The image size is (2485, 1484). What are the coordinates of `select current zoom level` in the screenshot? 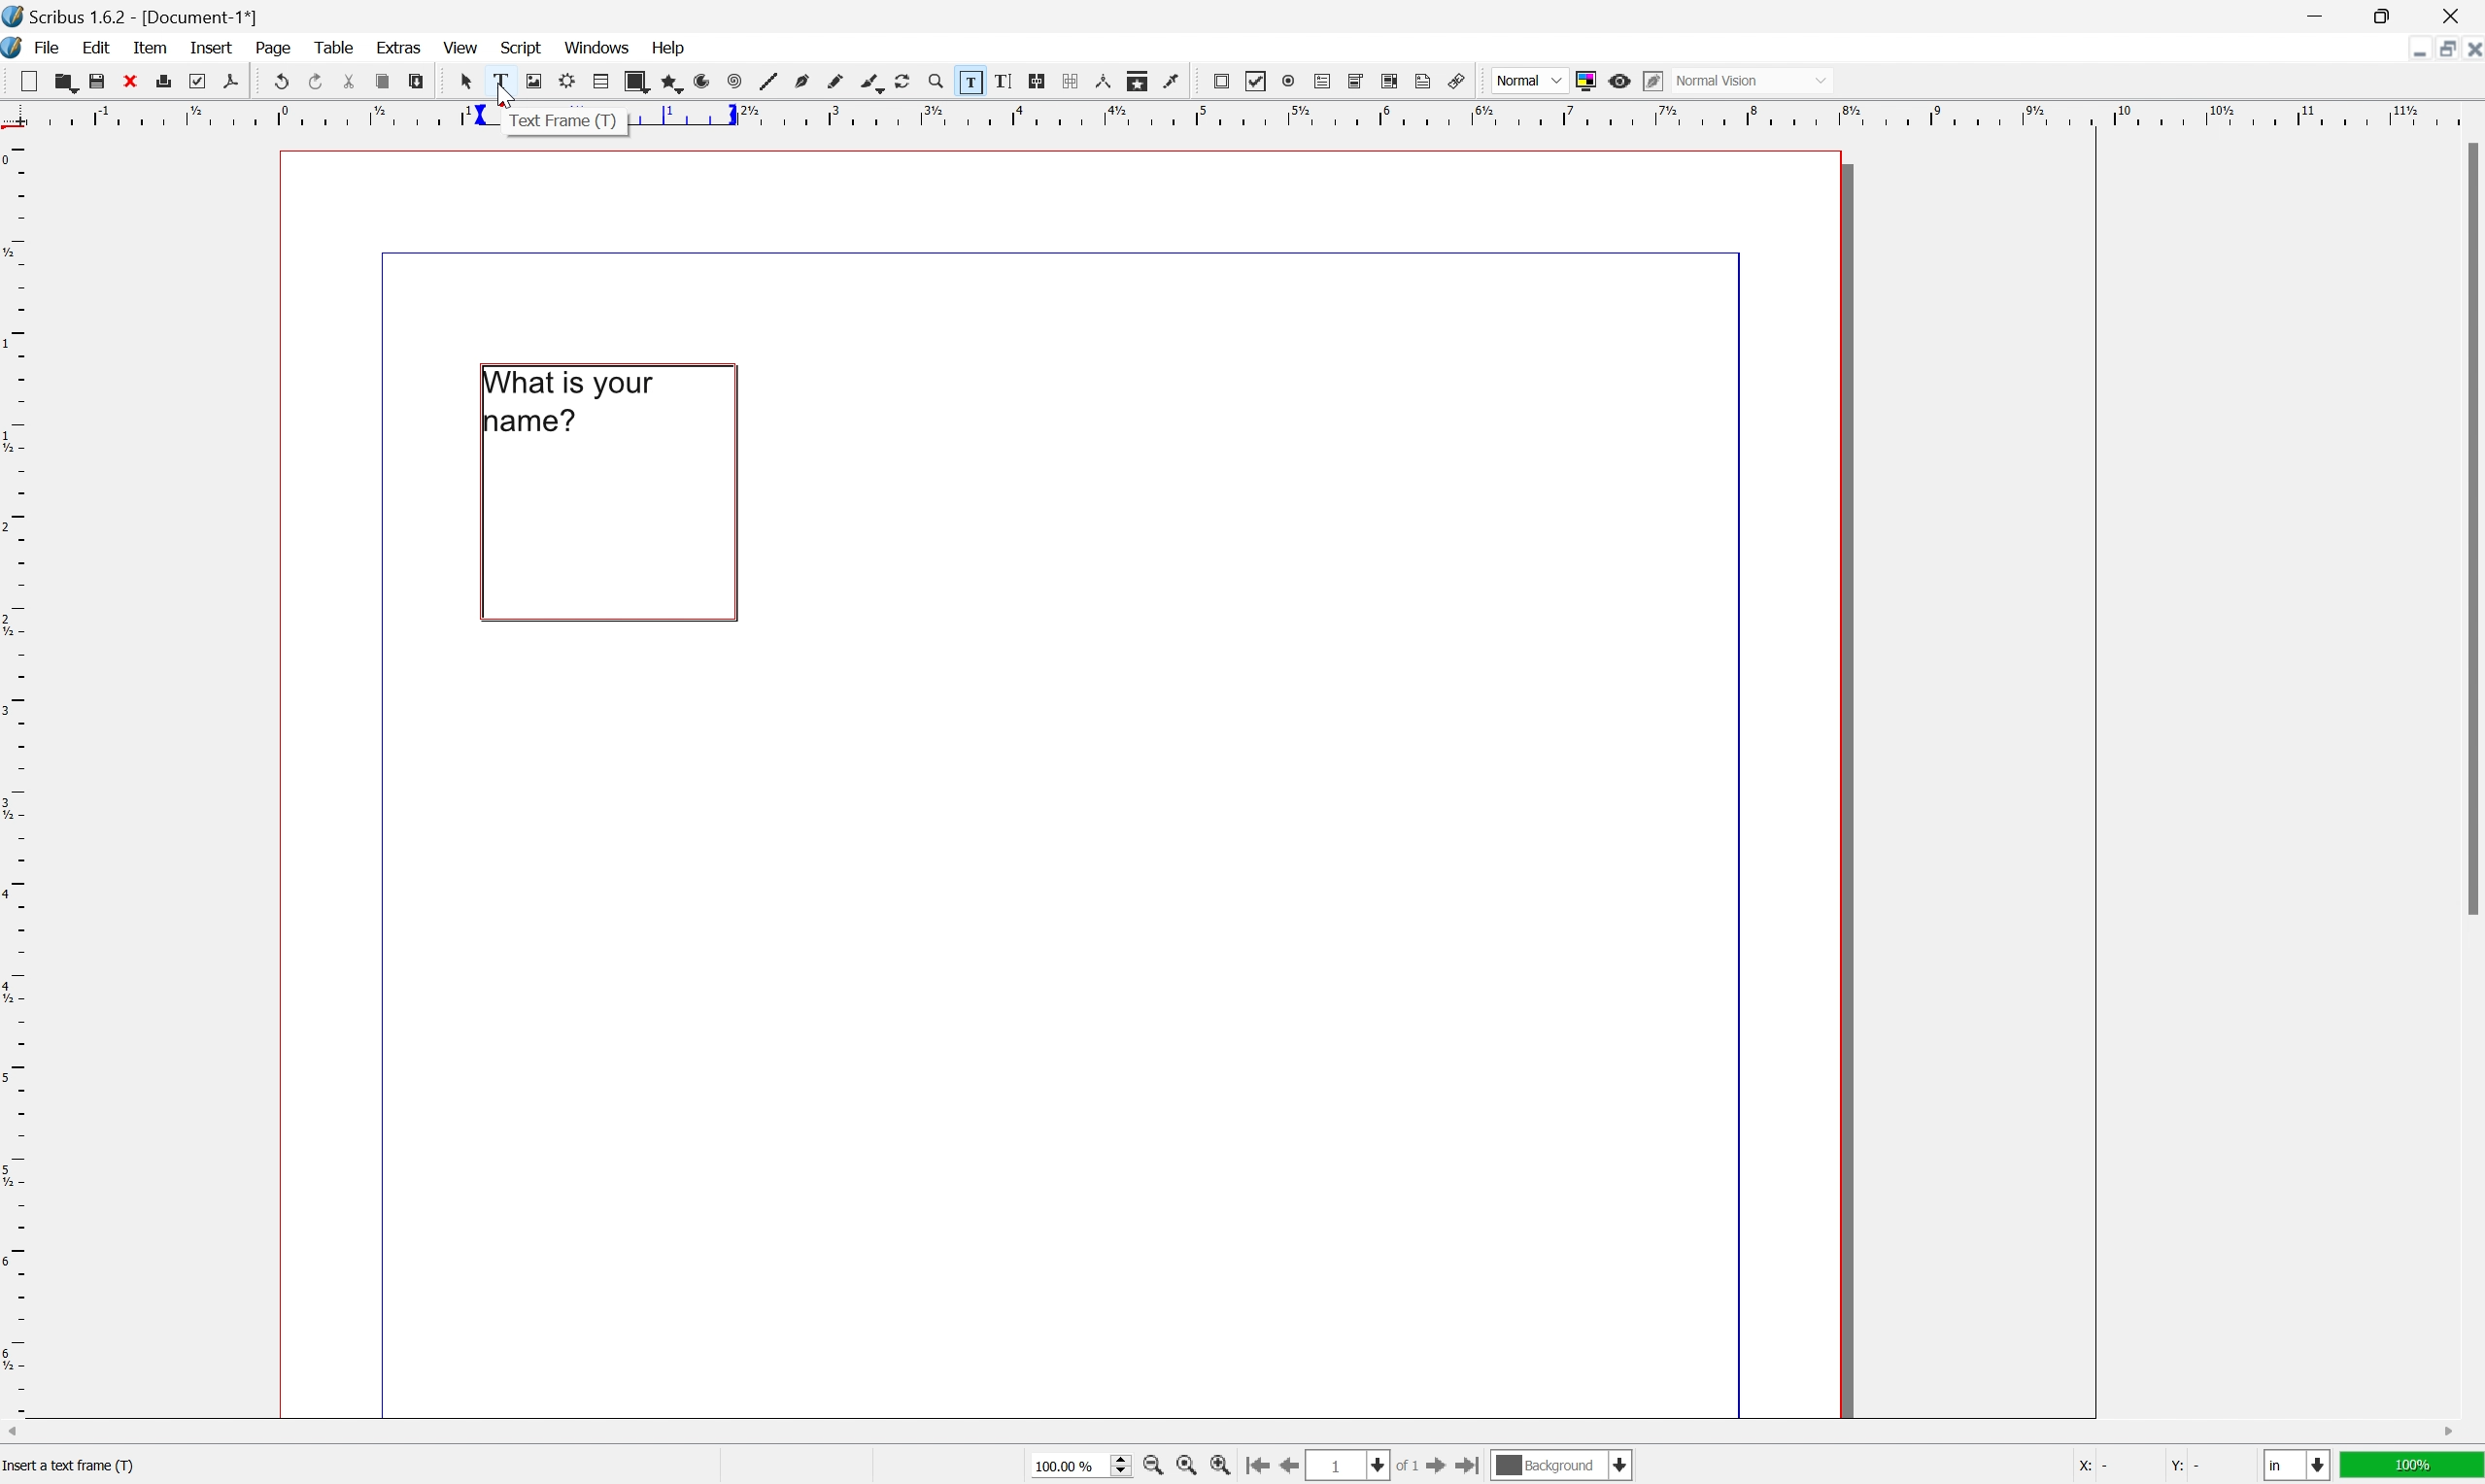 It's located at (1083, 1469).